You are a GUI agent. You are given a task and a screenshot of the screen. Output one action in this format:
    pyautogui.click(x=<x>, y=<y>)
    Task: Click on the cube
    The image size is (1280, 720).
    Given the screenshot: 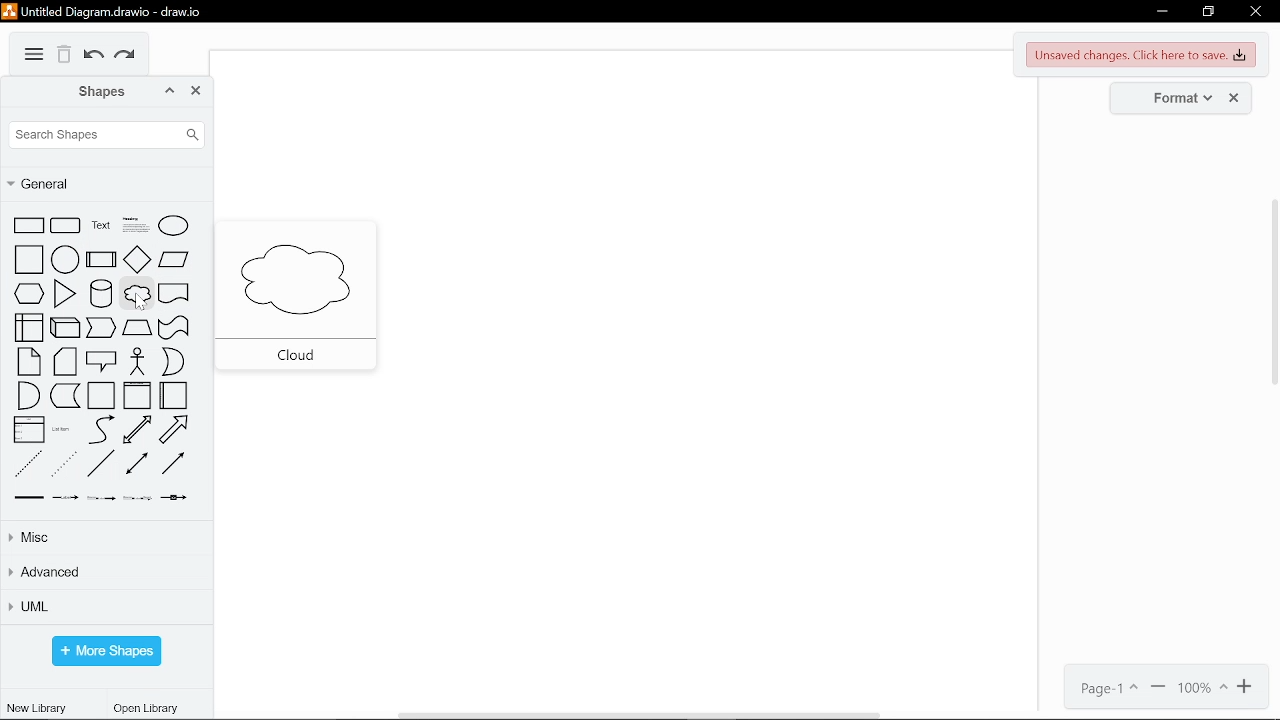 What is the action you would take?
    pyautogui.click(x=66, y=328)
    